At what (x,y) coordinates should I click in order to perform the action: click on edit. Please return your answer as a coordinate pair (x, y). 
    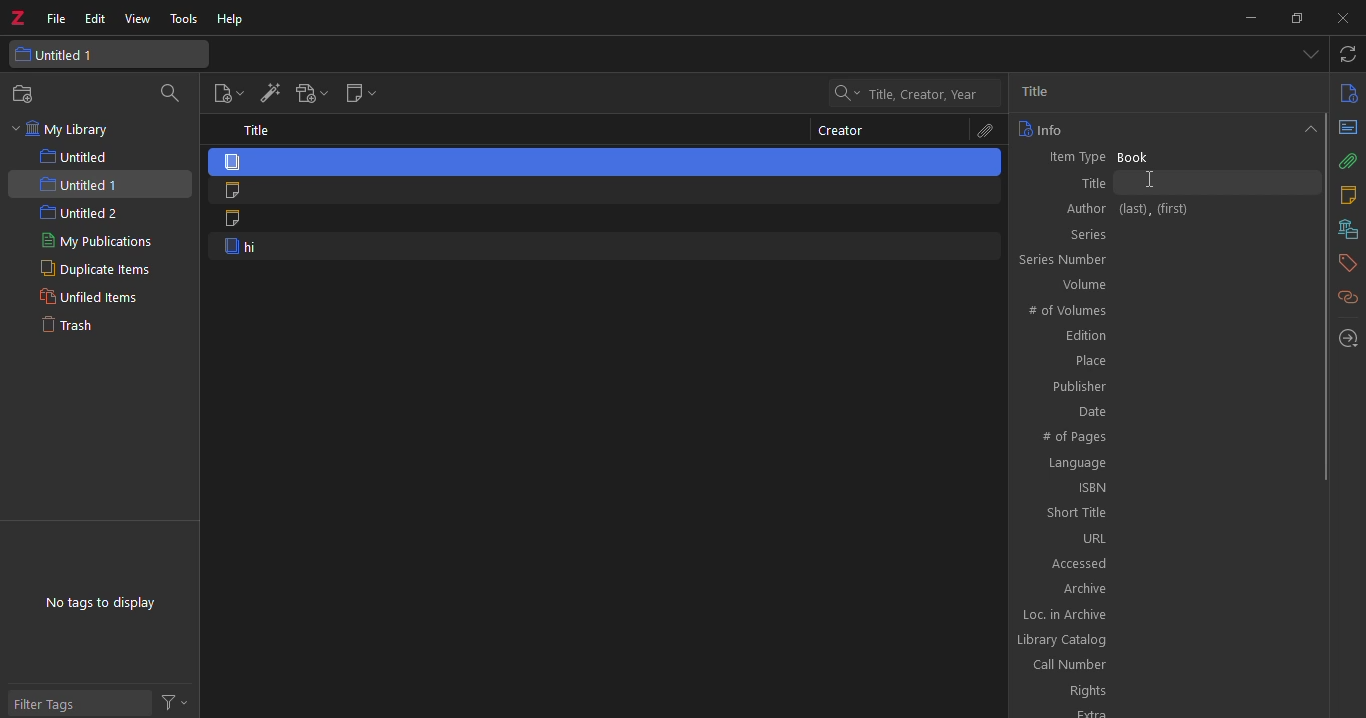
    Looking at the image, I should click on (96, 17).